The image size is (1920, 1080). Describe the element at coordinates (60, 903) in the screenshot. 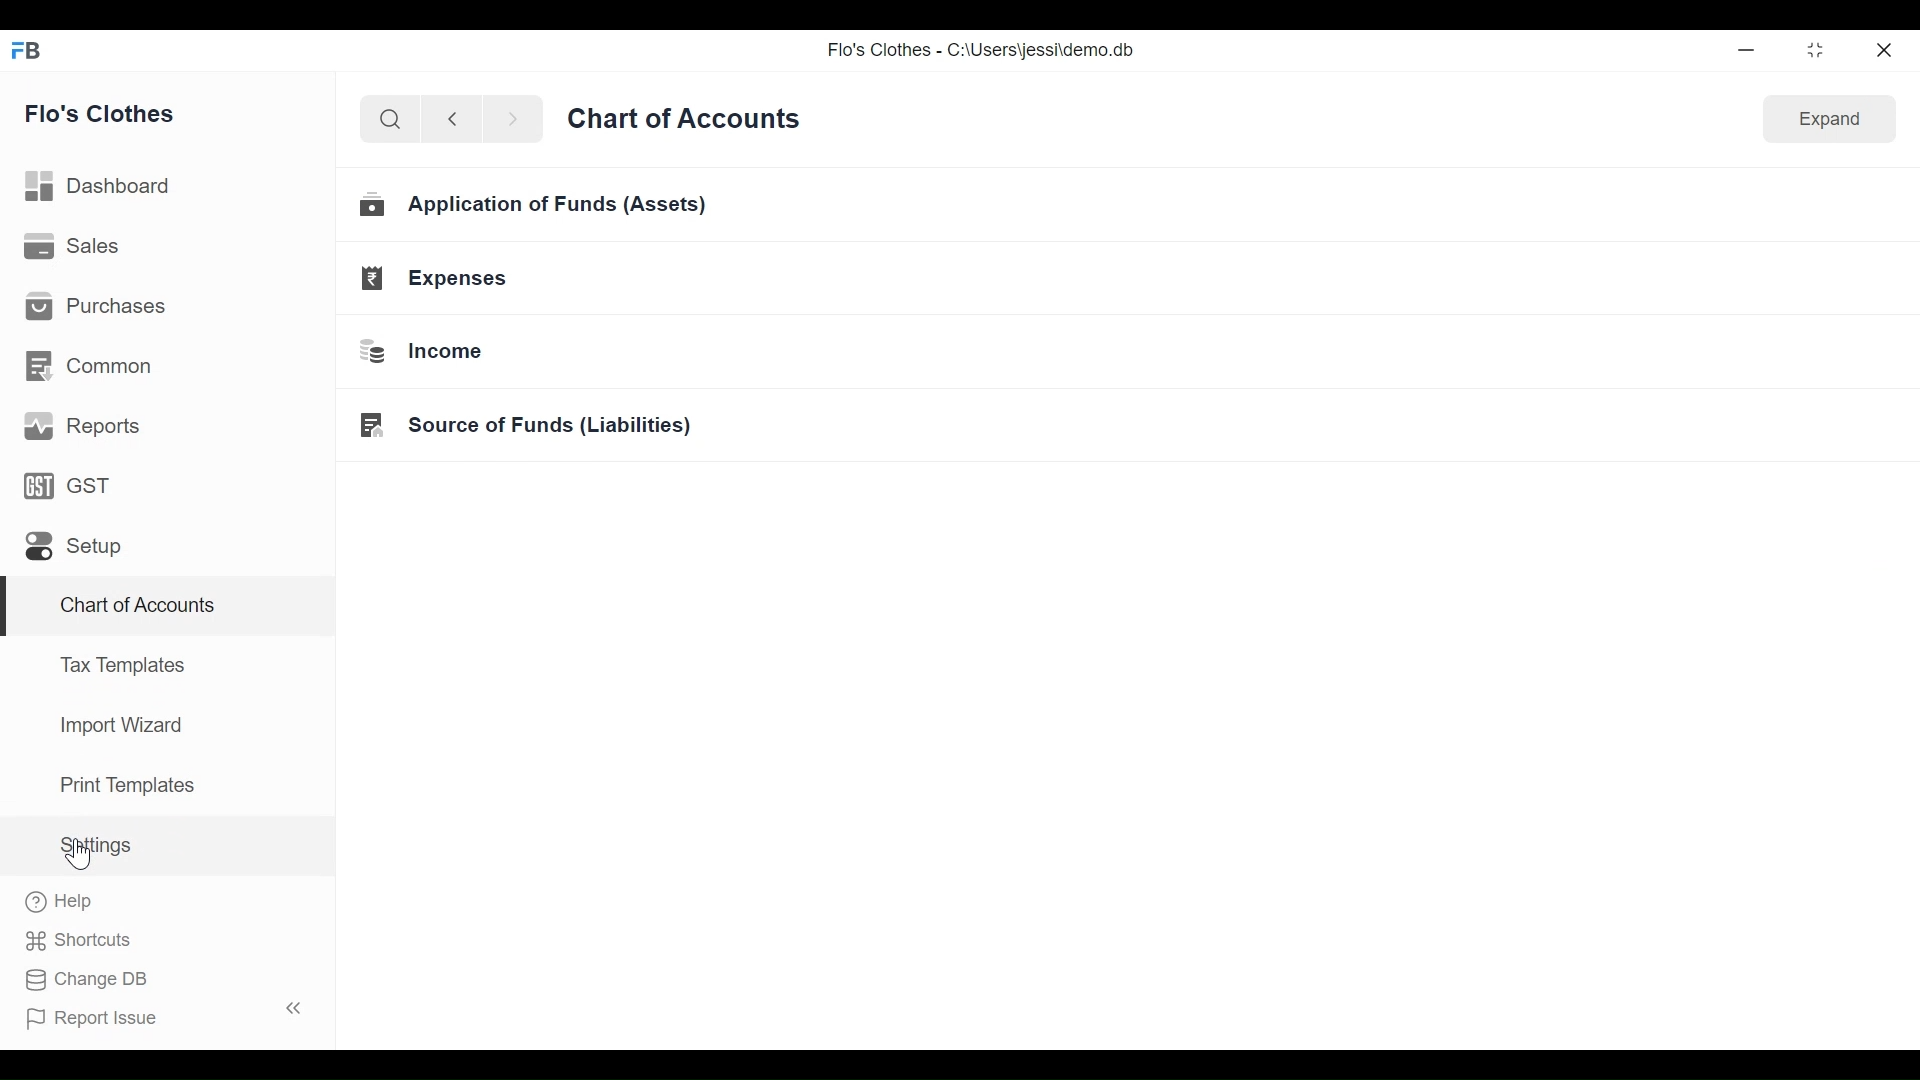

I see `Help` at that location.